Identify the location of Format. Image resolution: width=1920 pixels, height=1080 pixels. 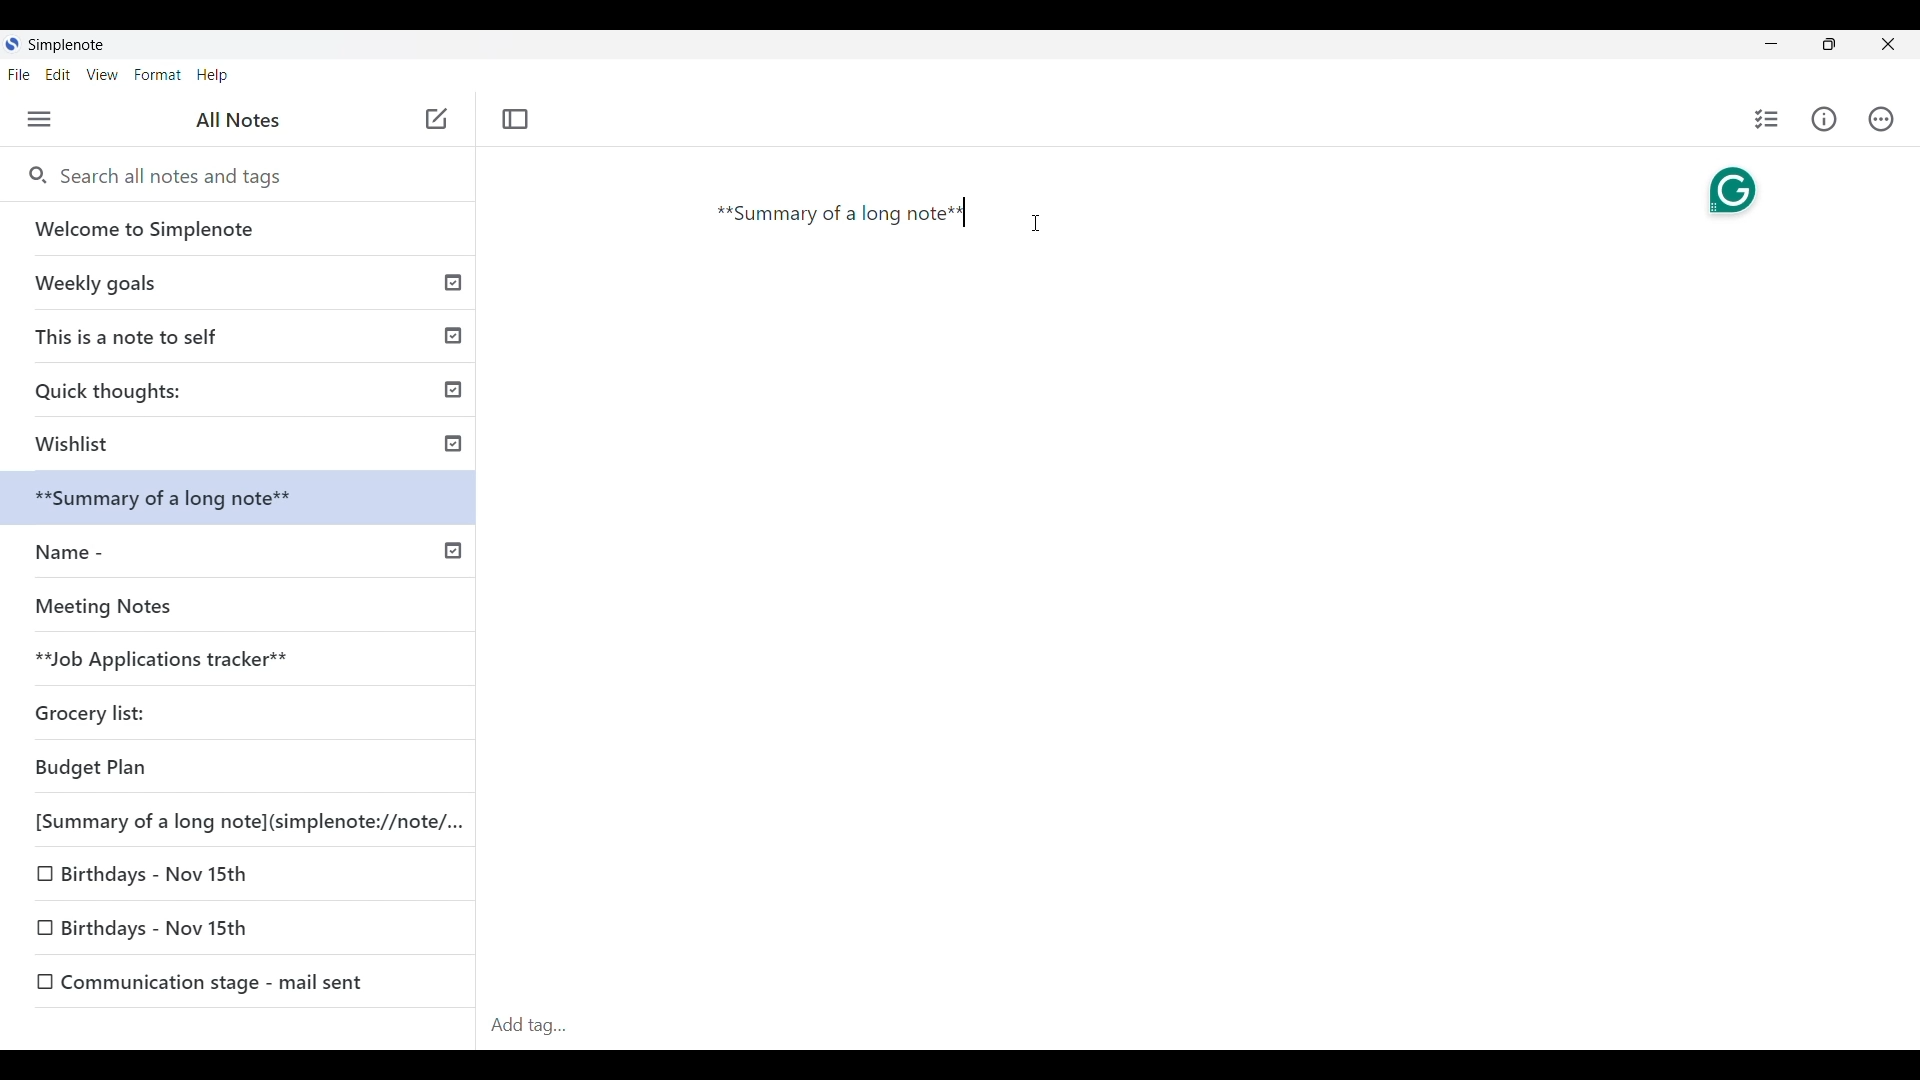
(158, 75).